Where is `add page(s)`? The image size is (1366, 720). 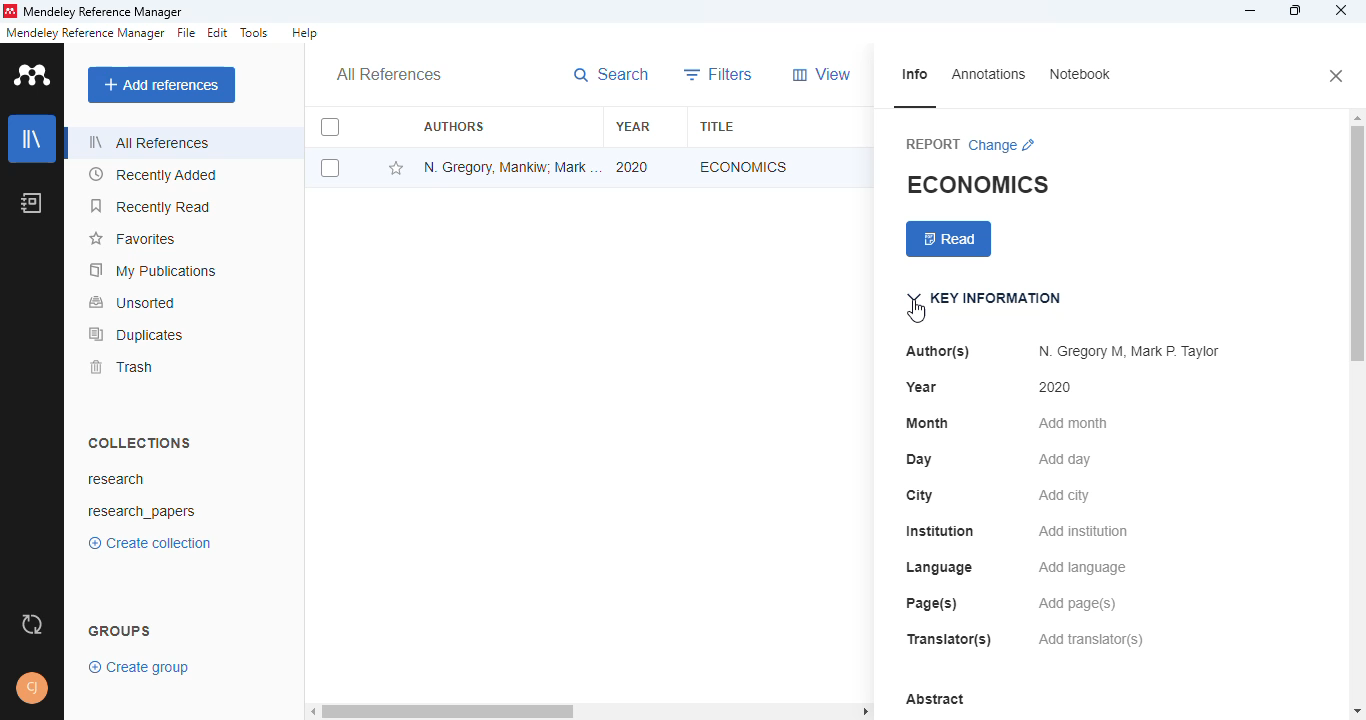 add page(s) is located at coordinates (1077, 604).